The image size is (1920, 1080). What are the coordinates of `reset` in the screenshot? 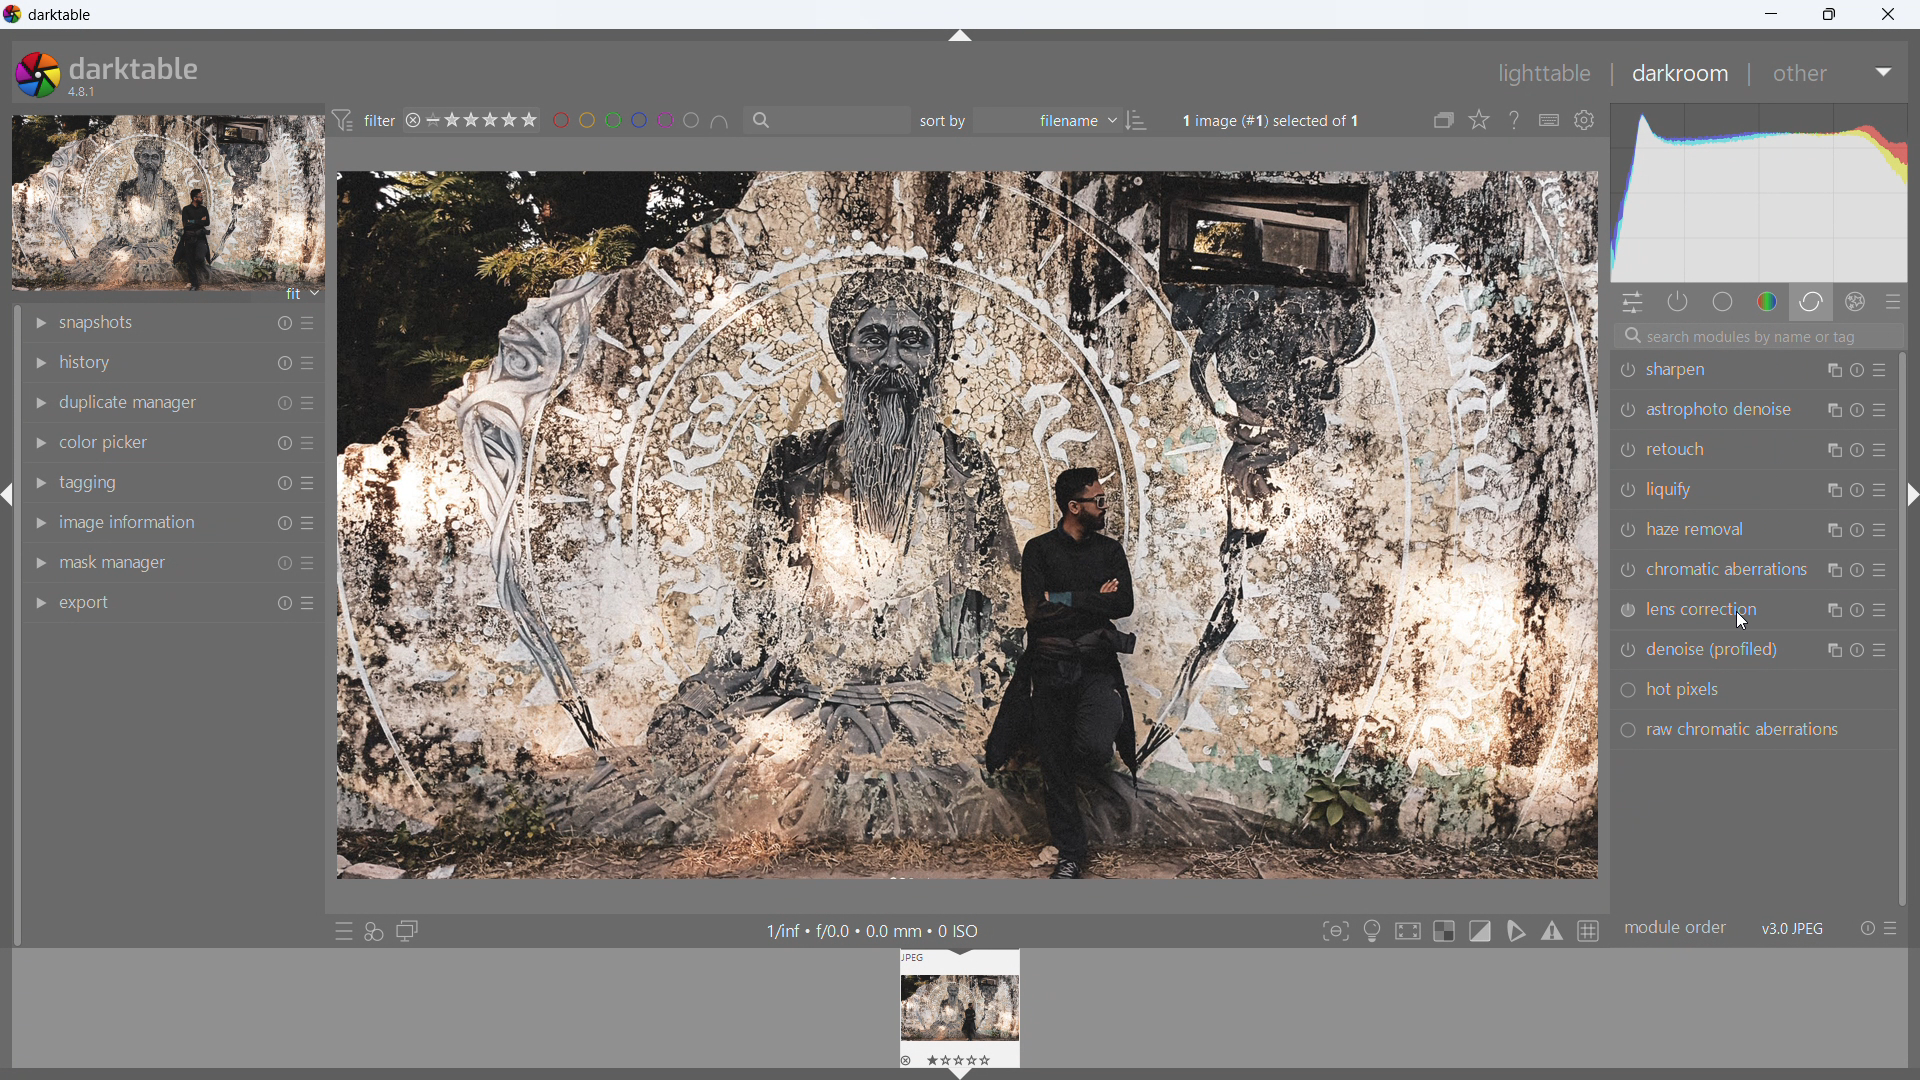 It's located at (1858, 449).